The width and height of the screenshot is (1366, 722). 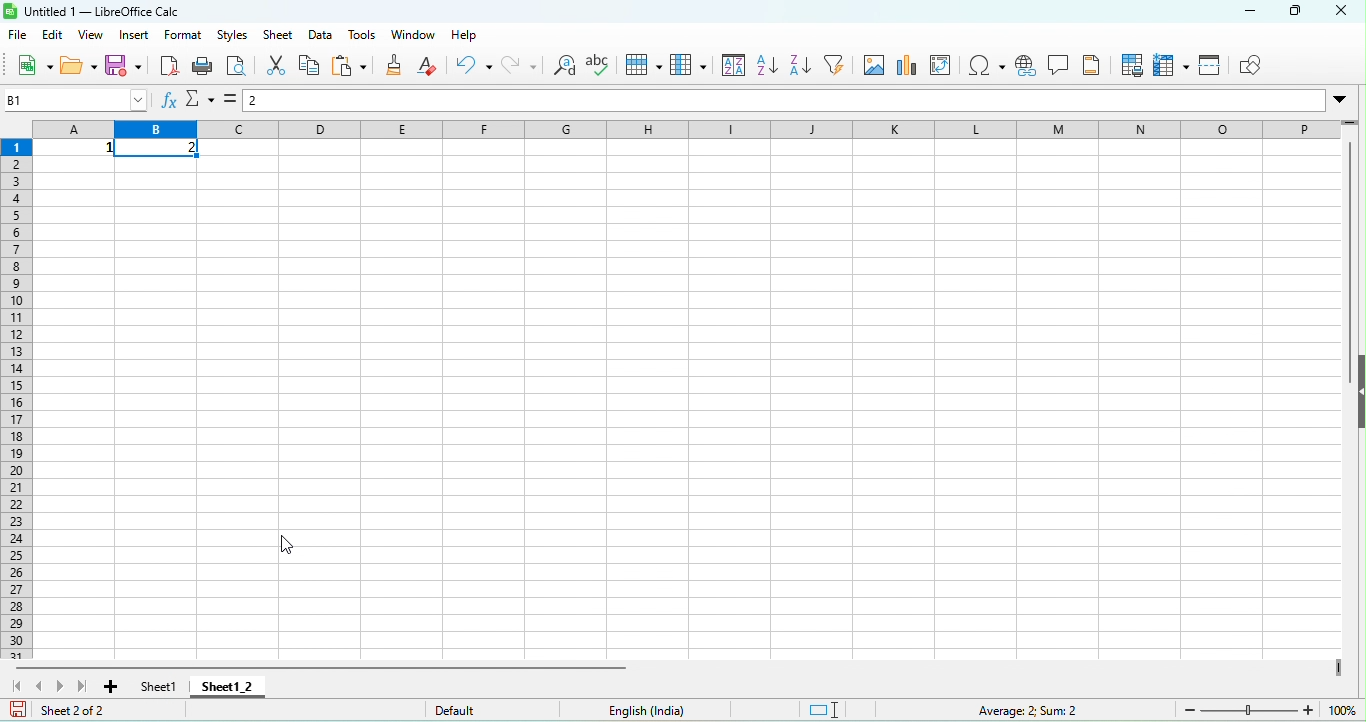 I want to click on special character, so click(x=985, y=69).